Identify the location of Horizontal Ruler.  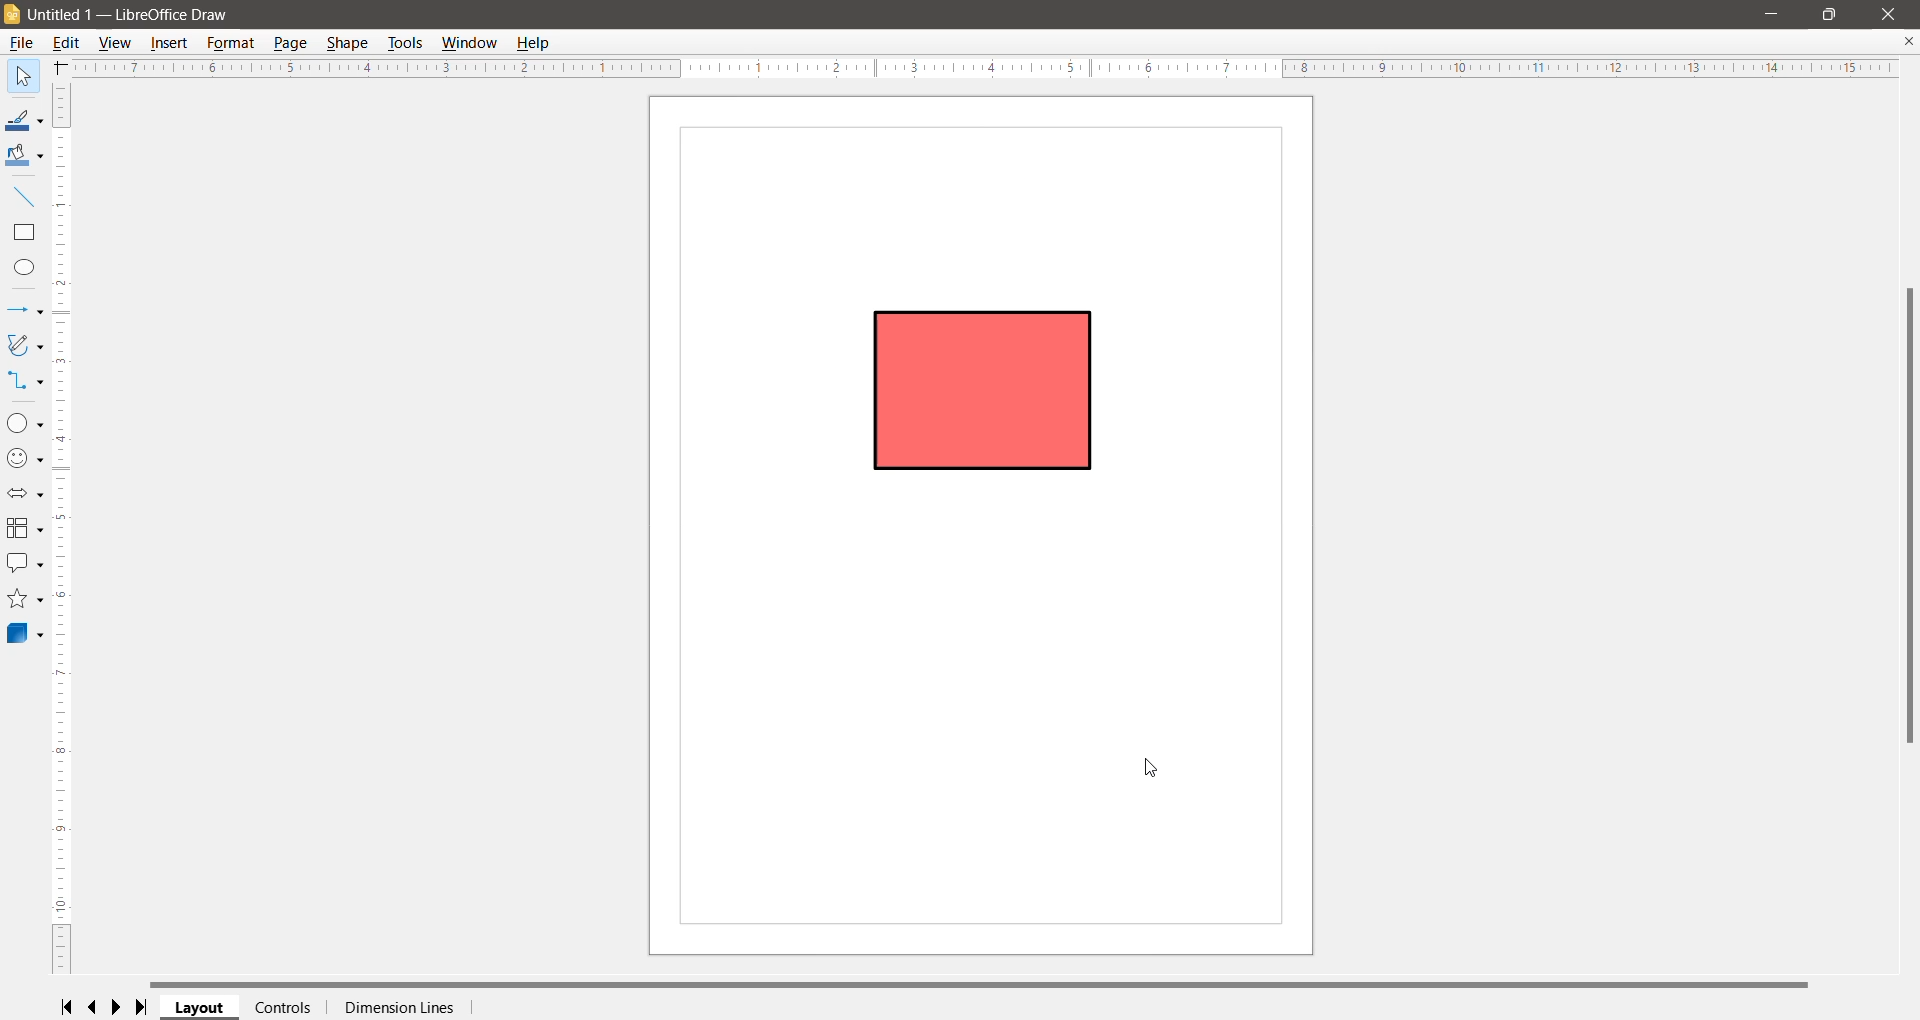
(983, 68).